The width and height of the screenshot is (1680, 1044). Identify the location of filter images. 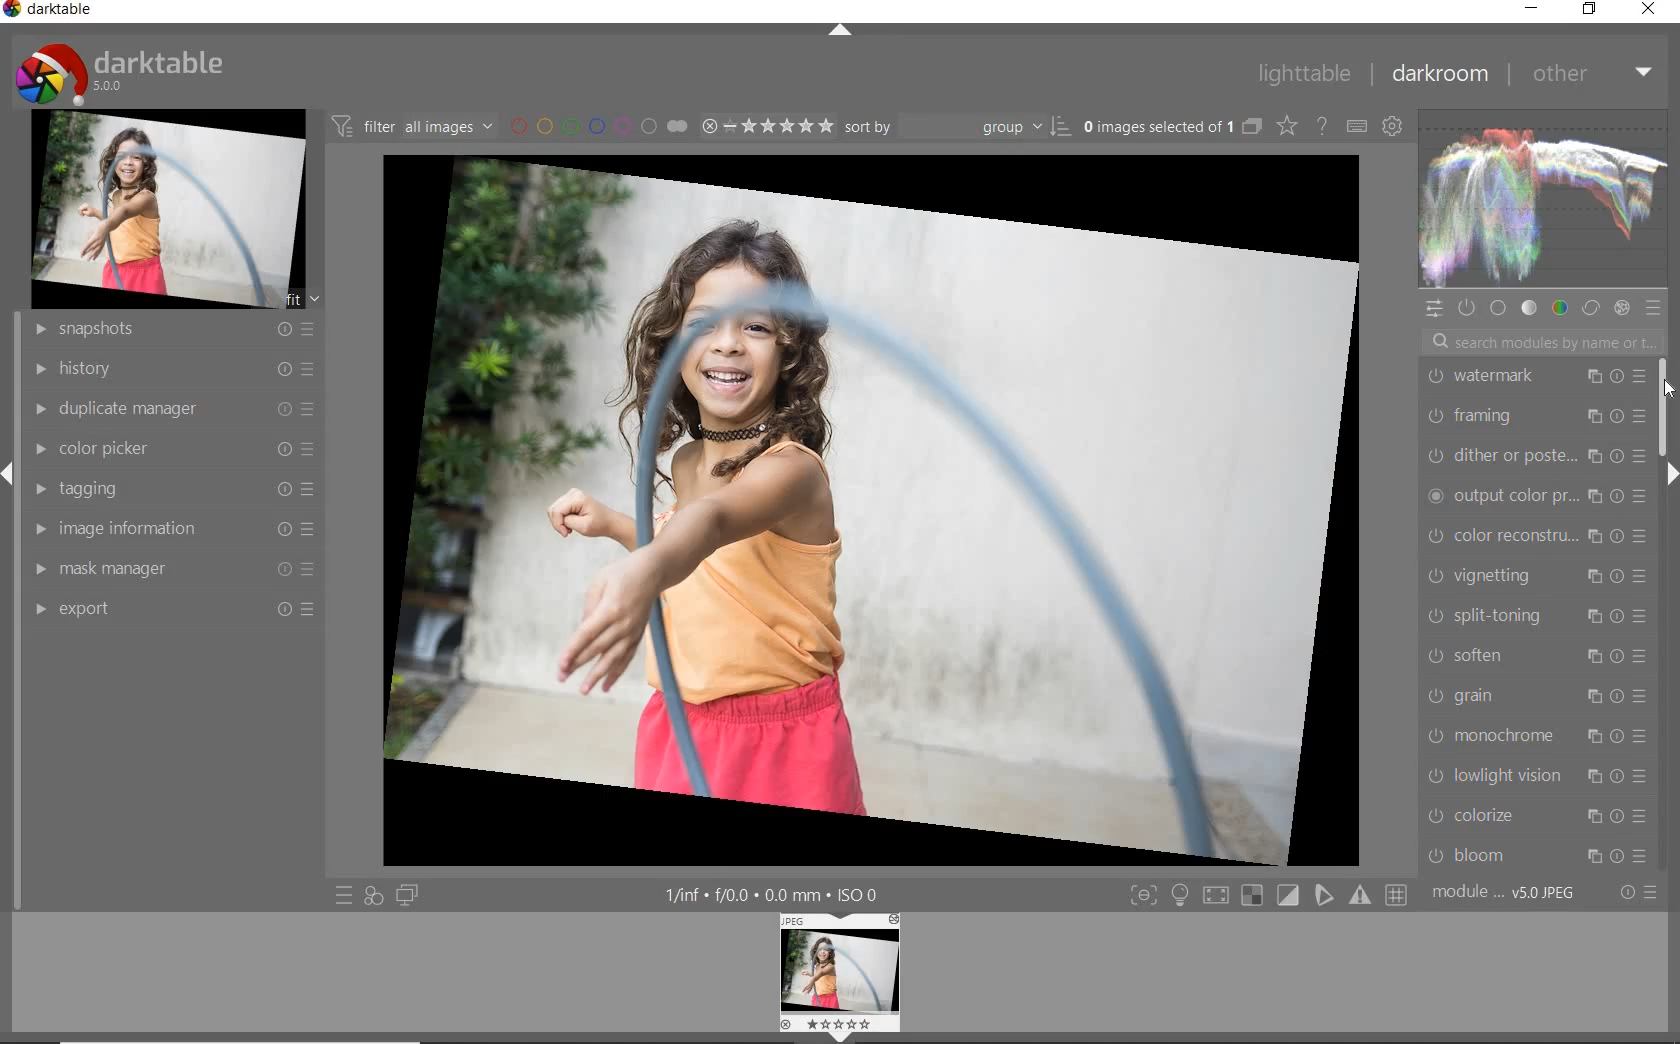
(412, 125).